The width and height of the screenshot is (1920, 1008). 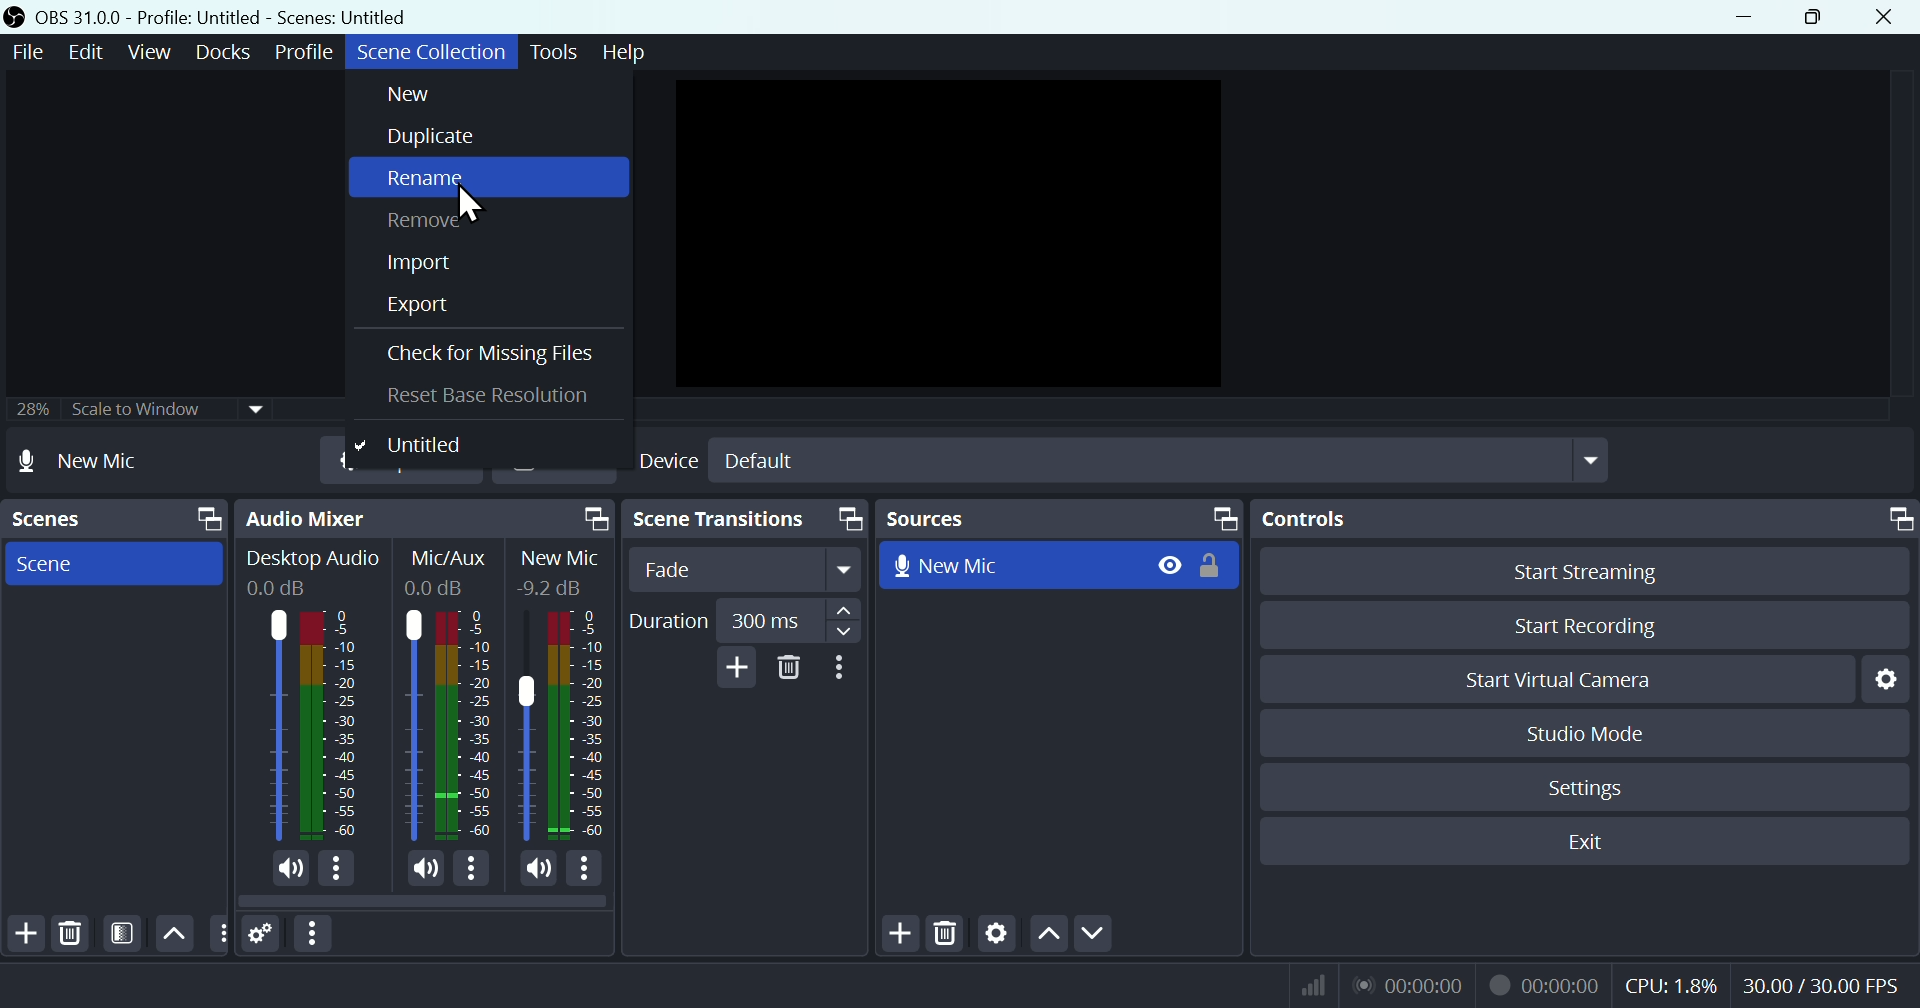 What do you see at coordinates (267, 932) in the screenshot?
I see `Settings` at bounding box center [267, 932].